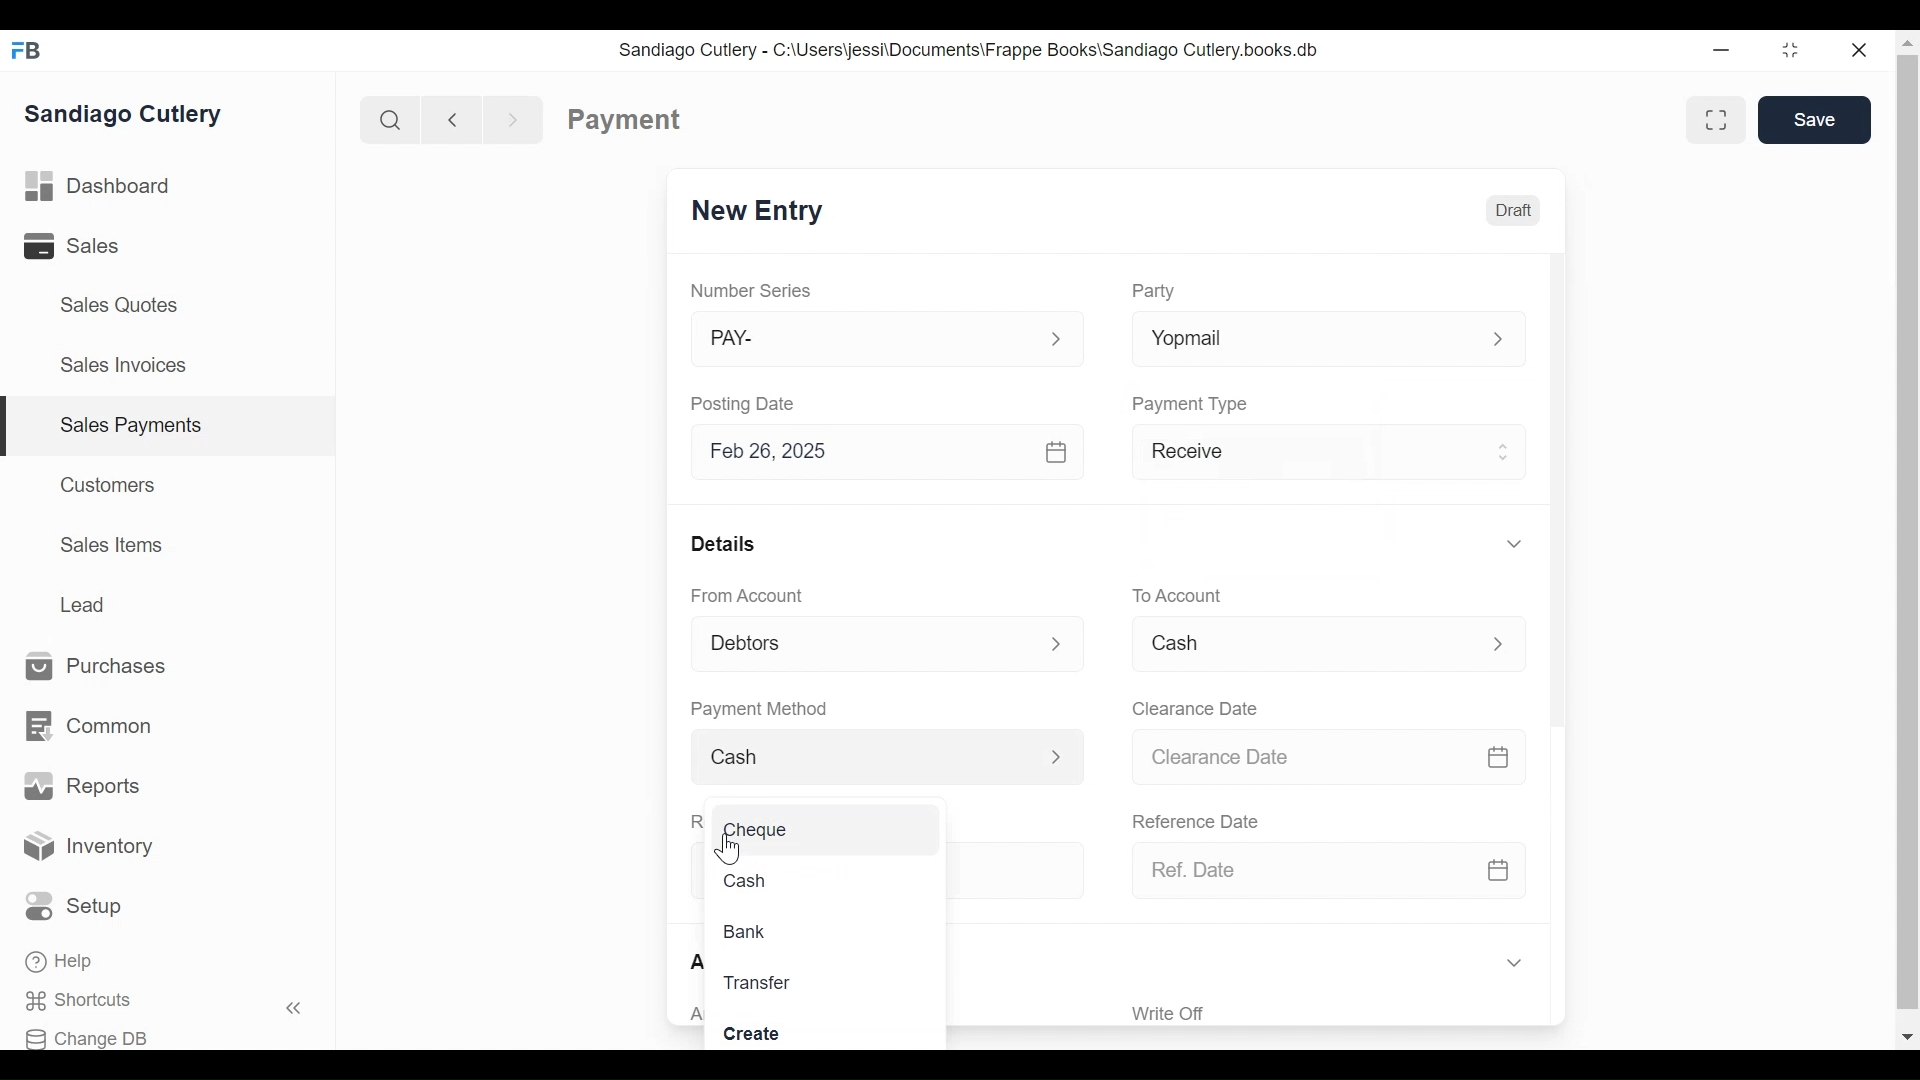 This screenshot has height=1080, width=1920. I want to click on Calendar, so click(1503, 870).